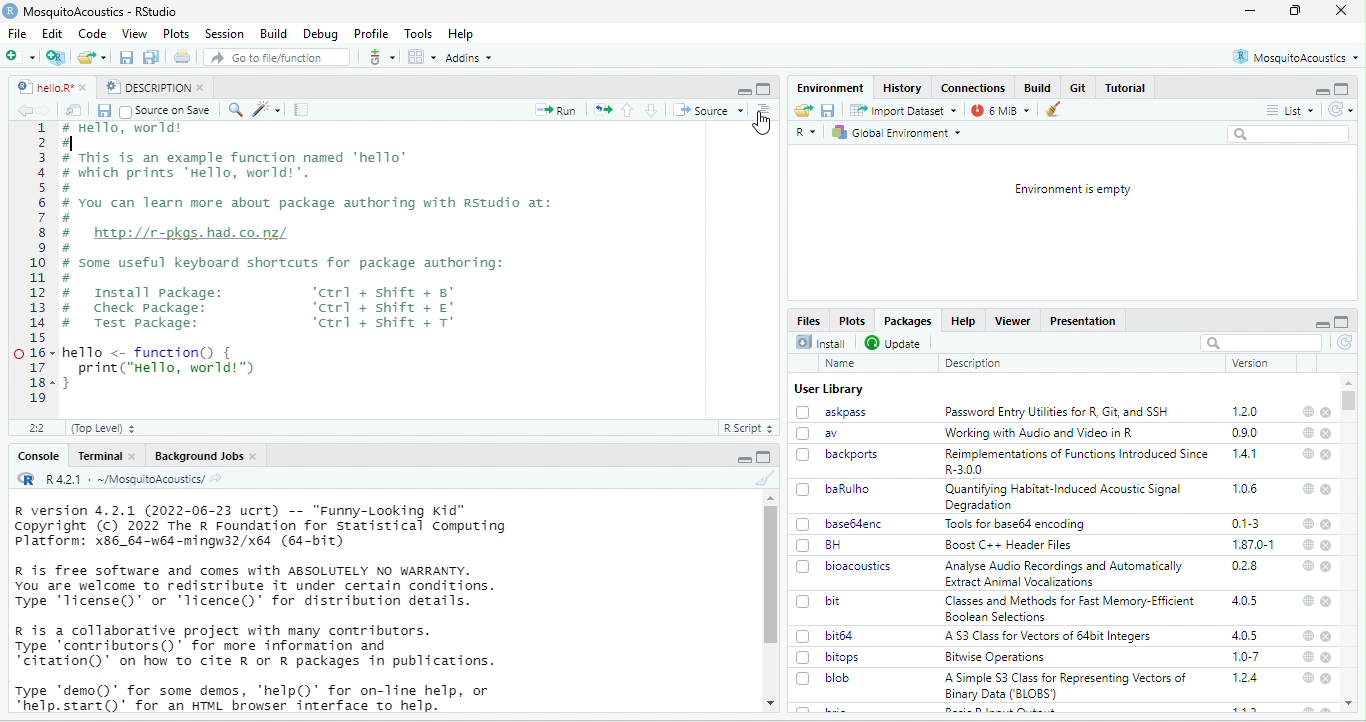 The height and width of the screenshot is (722, 1366). What do you see at coordinates (709, 110) in the screenshot?
I see `Source` at bounding box center [709, 110].